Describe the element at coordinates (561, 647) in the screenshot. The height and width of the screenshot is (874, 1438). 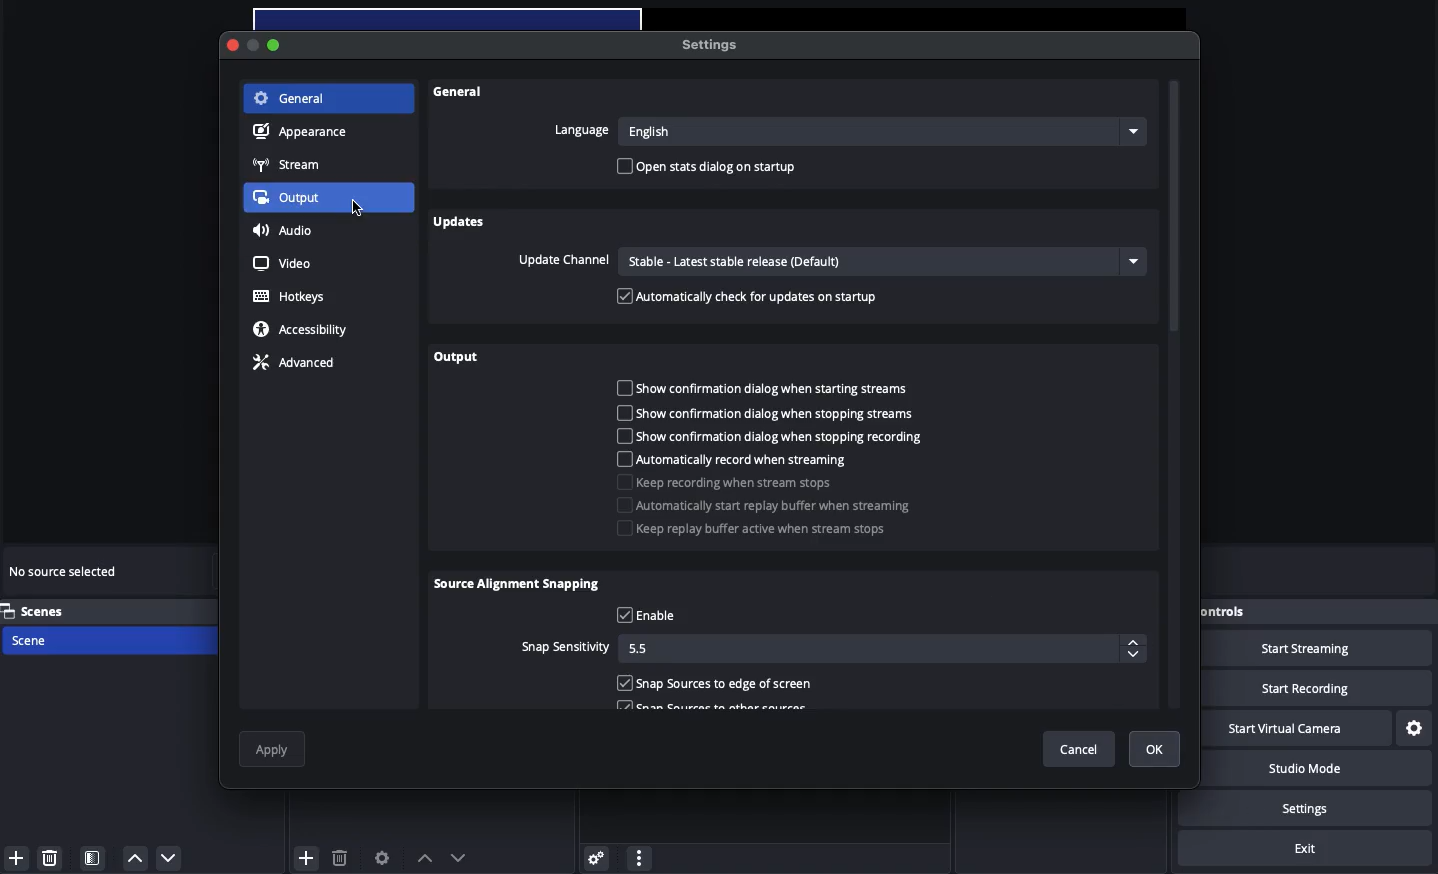
I see `Snap sensitivity` at that location.